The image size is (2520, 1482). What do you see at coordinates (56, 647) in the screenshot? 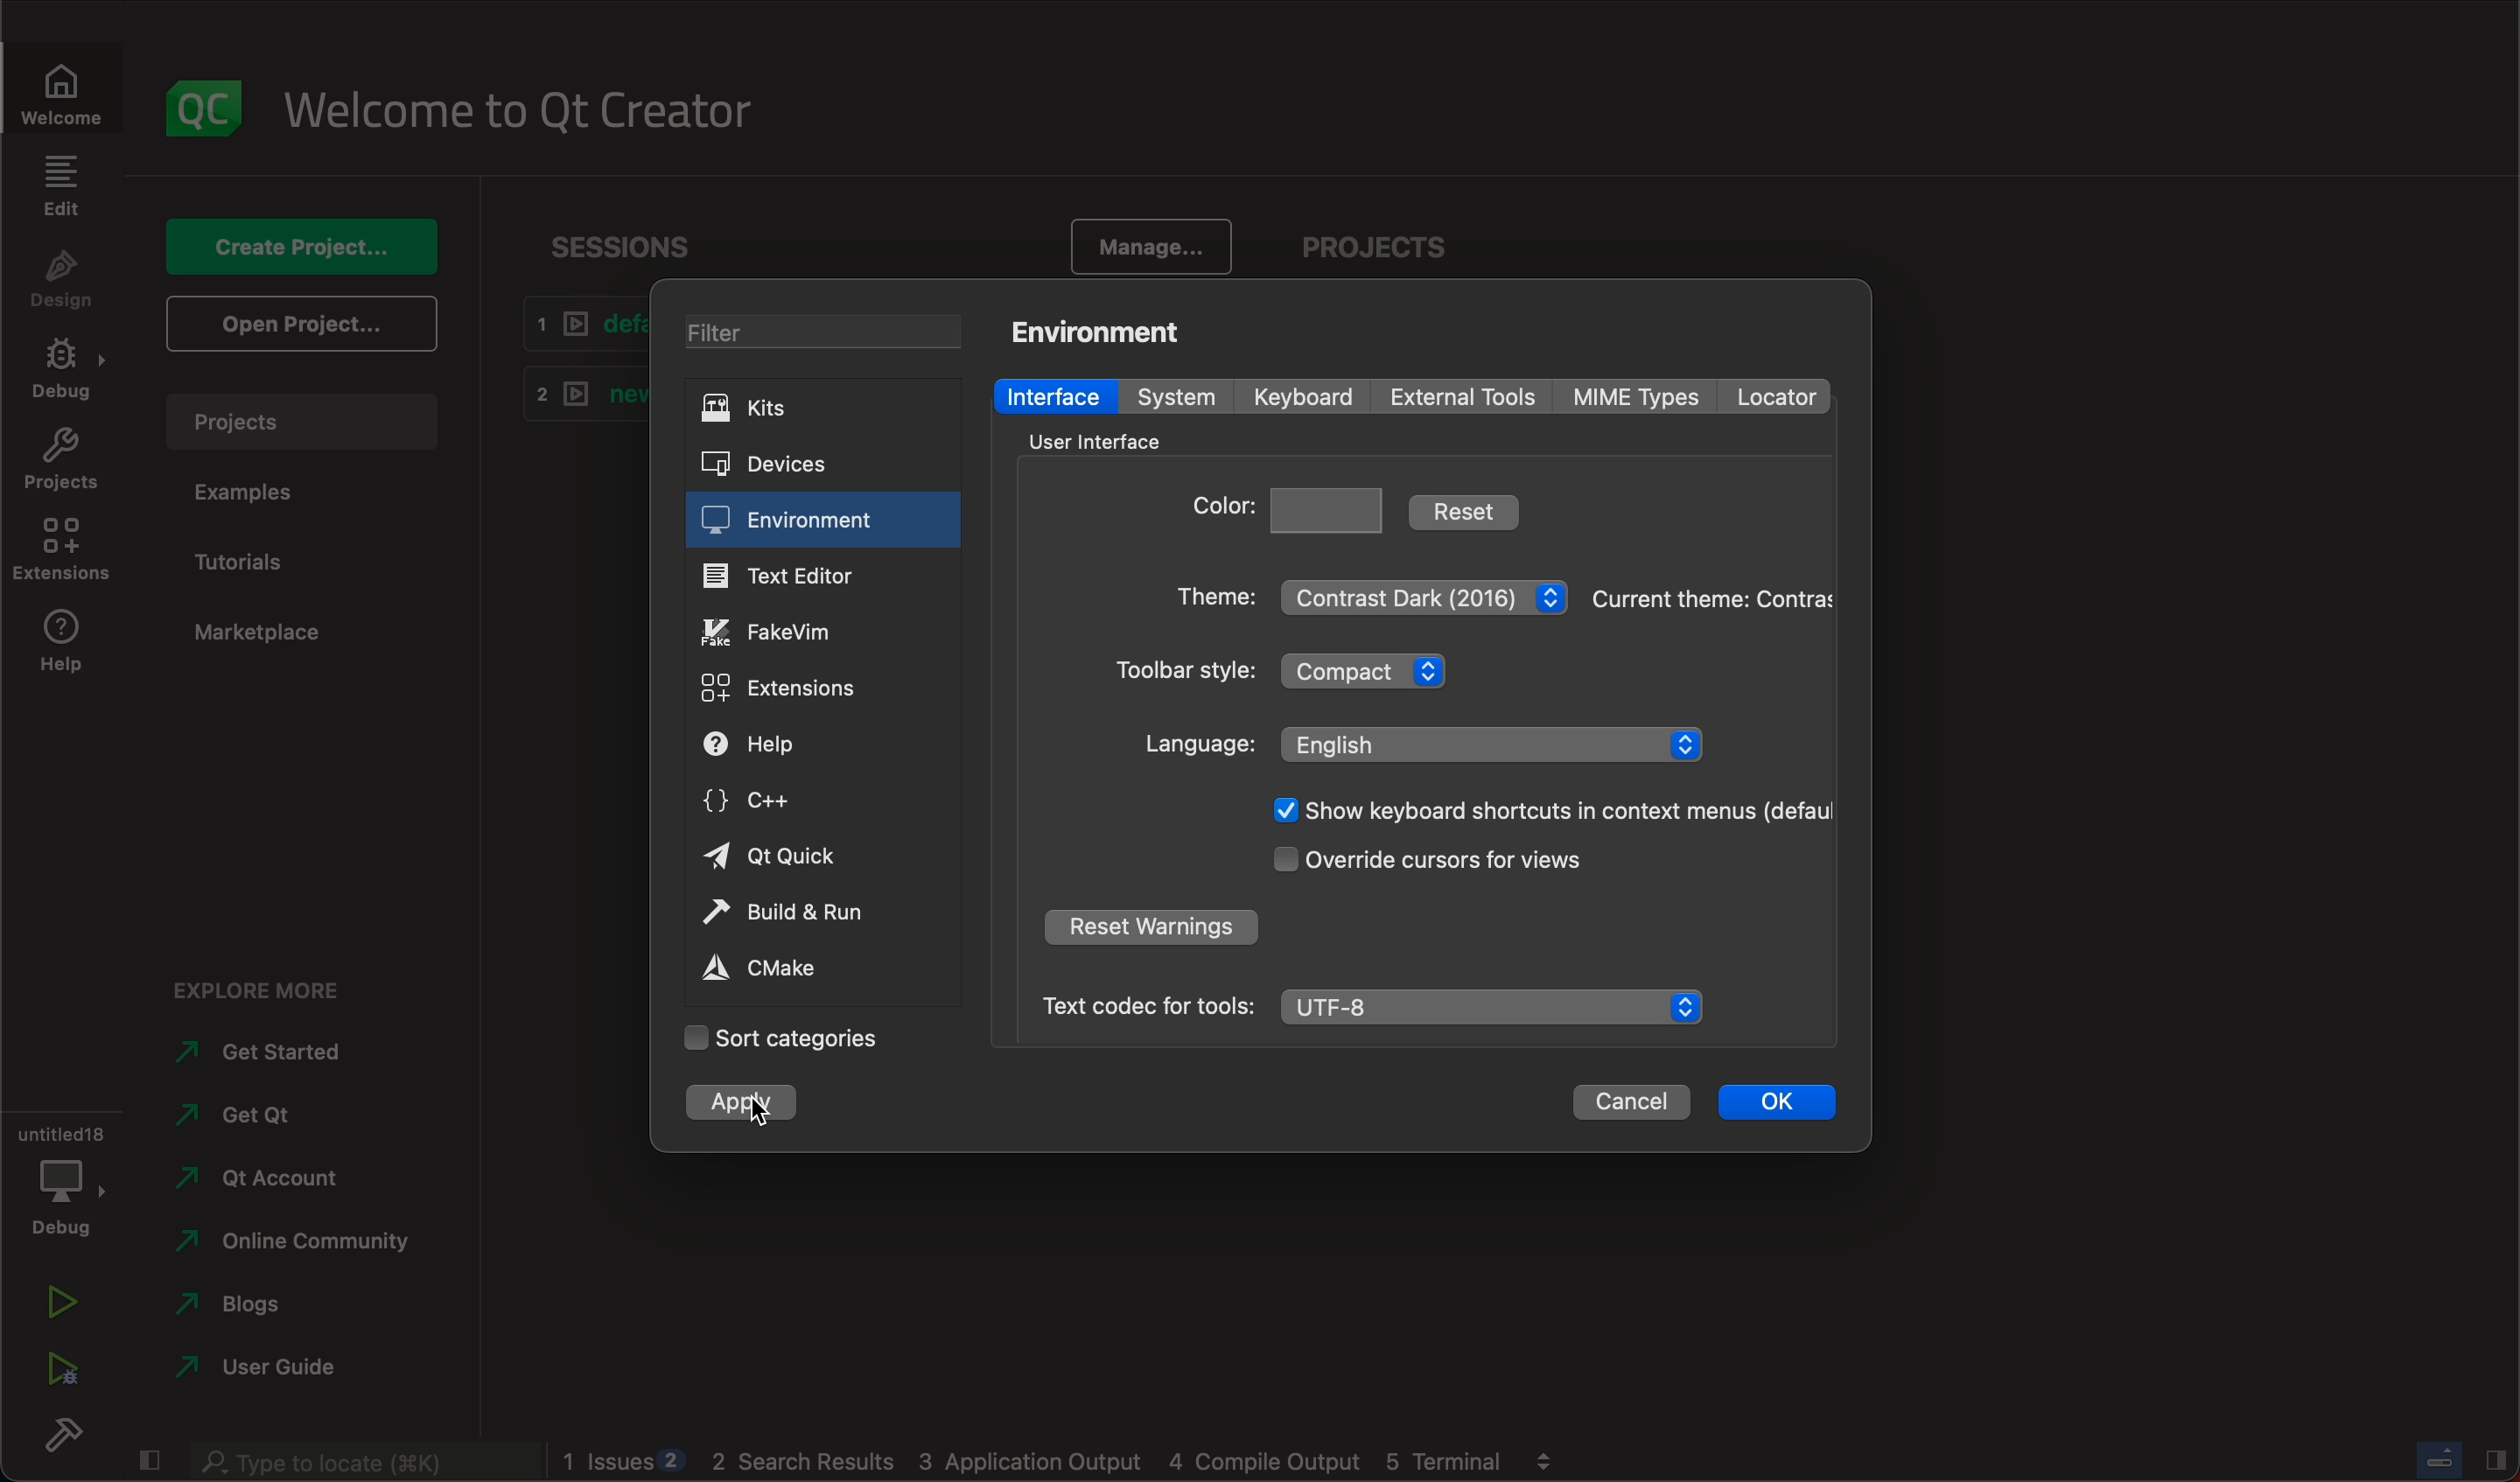
I see `help` at bounding box center [56, 647].